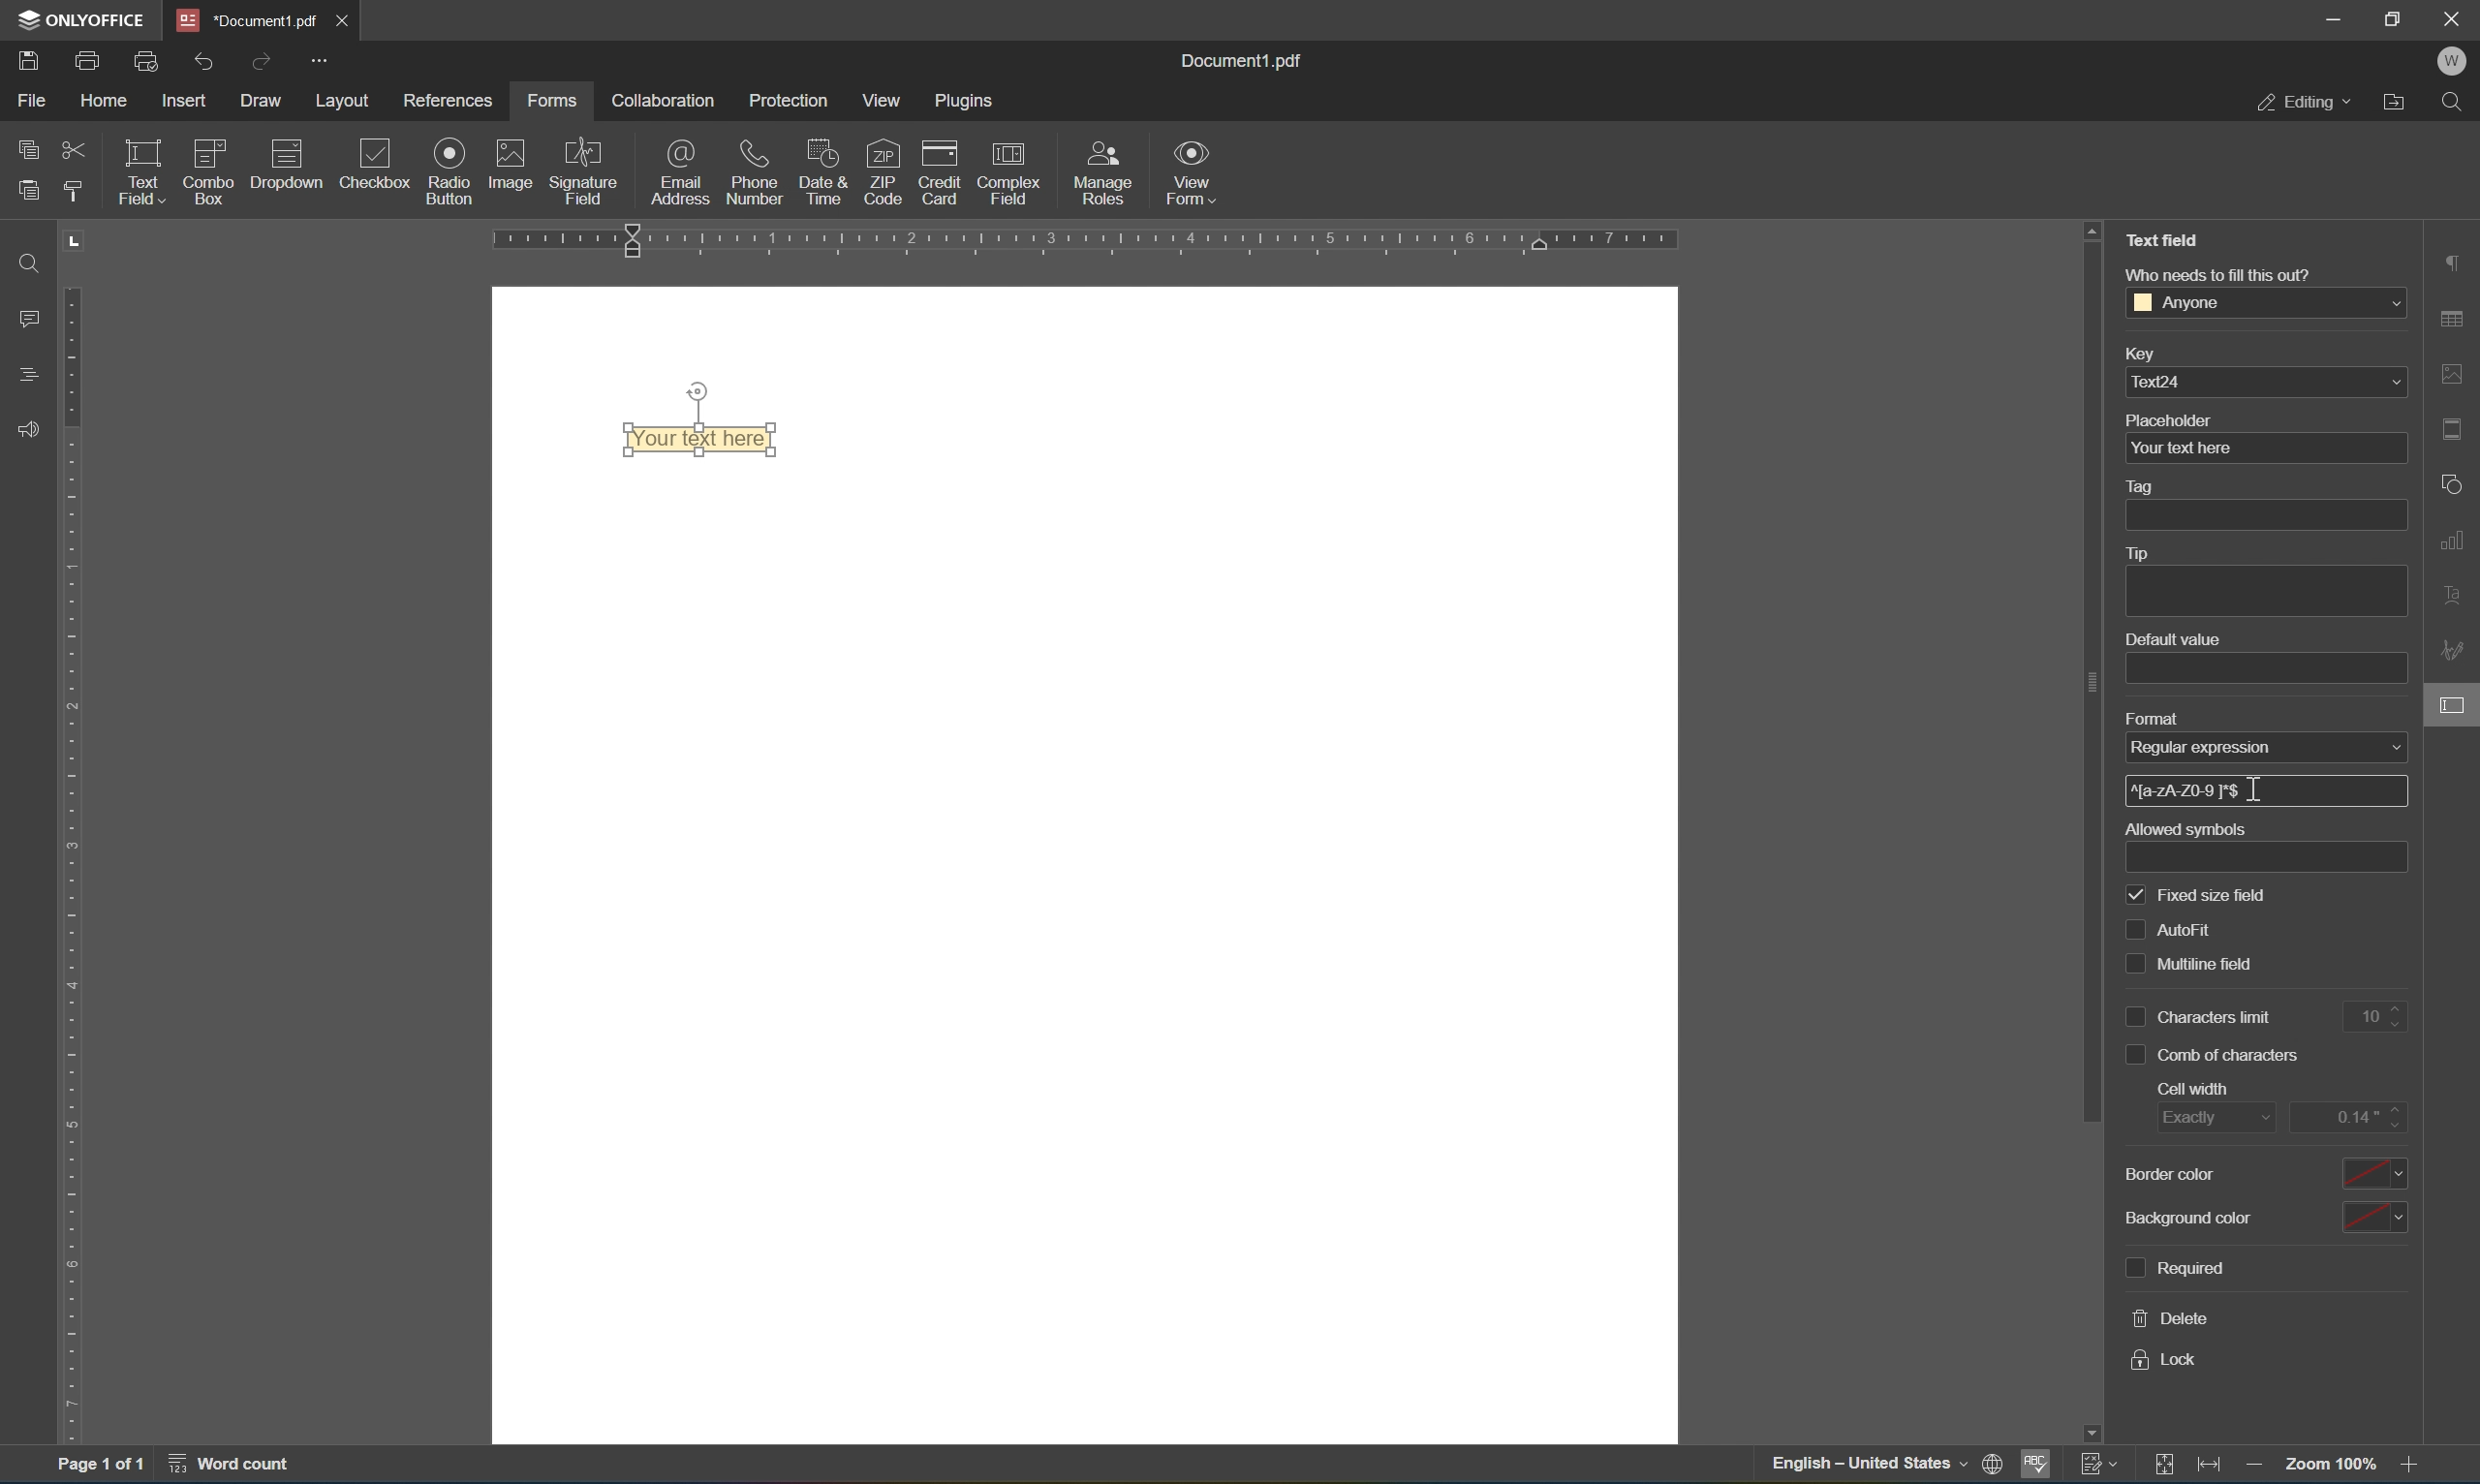  What do you see at coordinates (2267, 670) in the screenshot?
I see `add default value` at bounding box center [2267, 670].